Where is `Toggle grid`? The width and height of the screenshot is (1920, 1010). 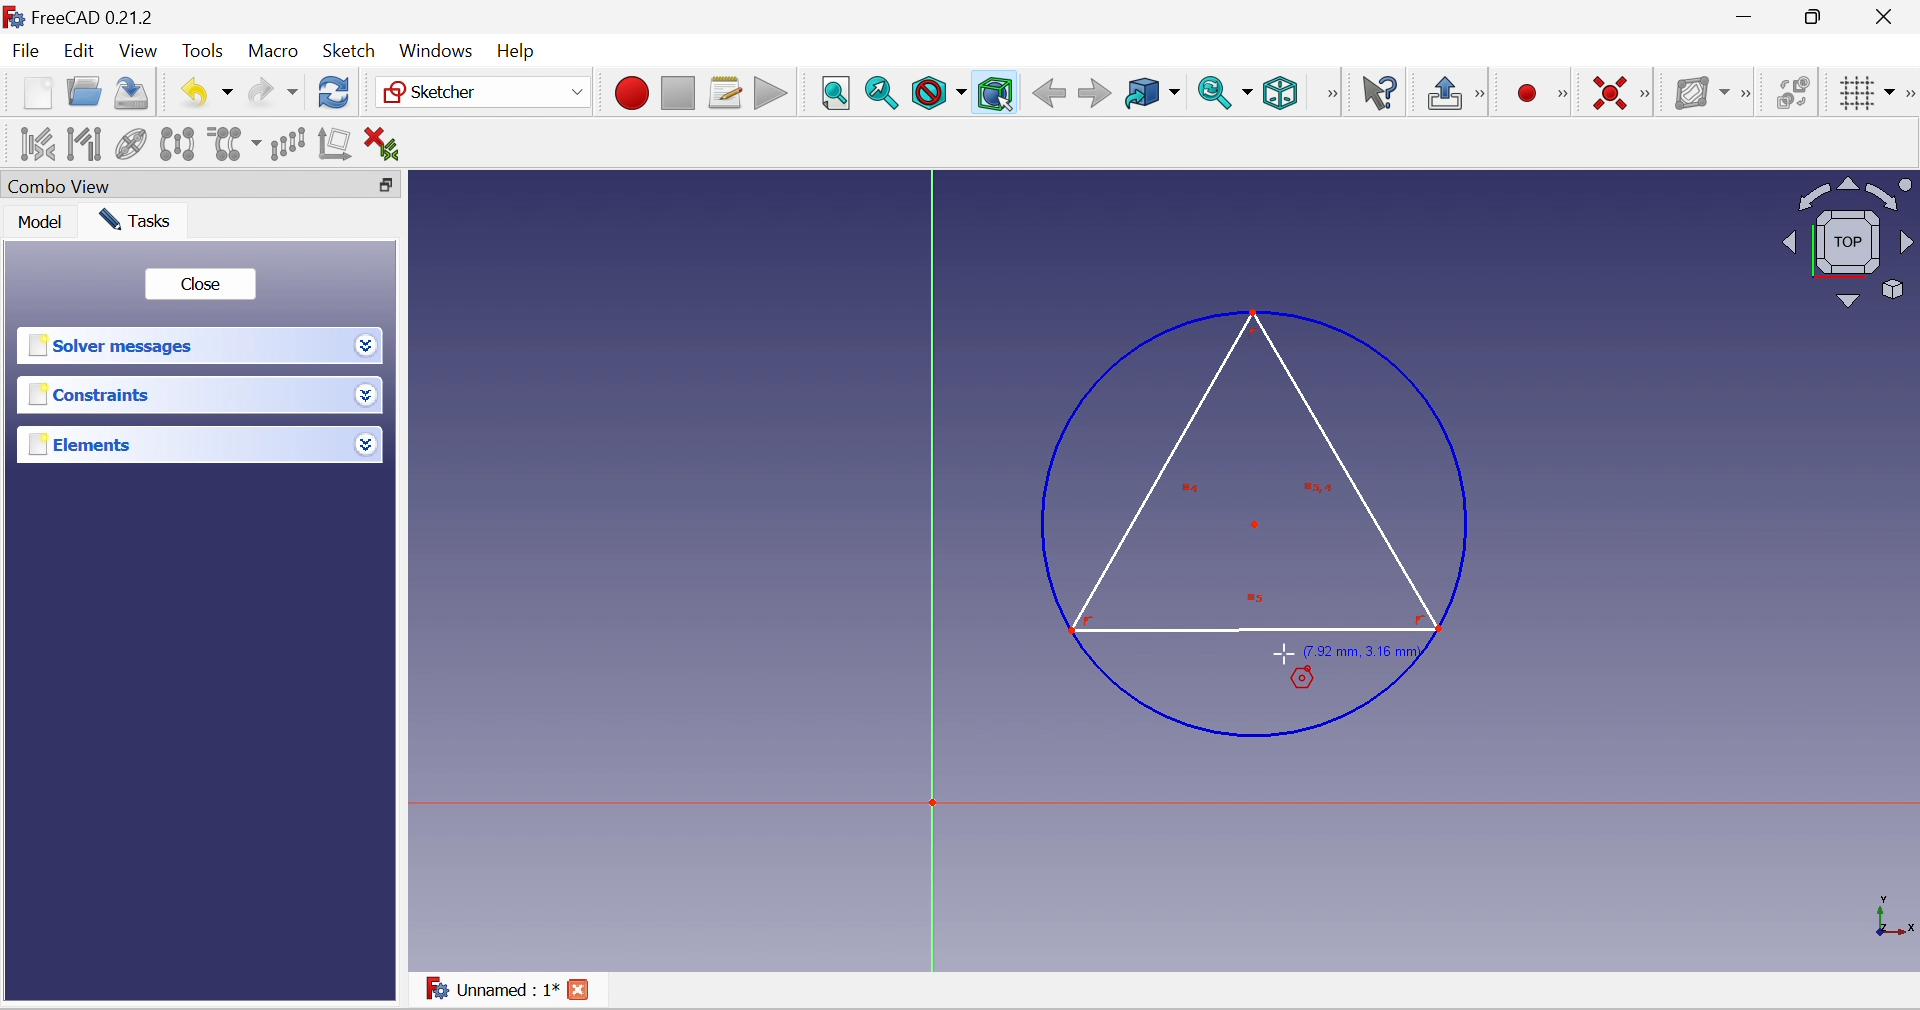
Toggle grid is located at coordinates (1867, 93).